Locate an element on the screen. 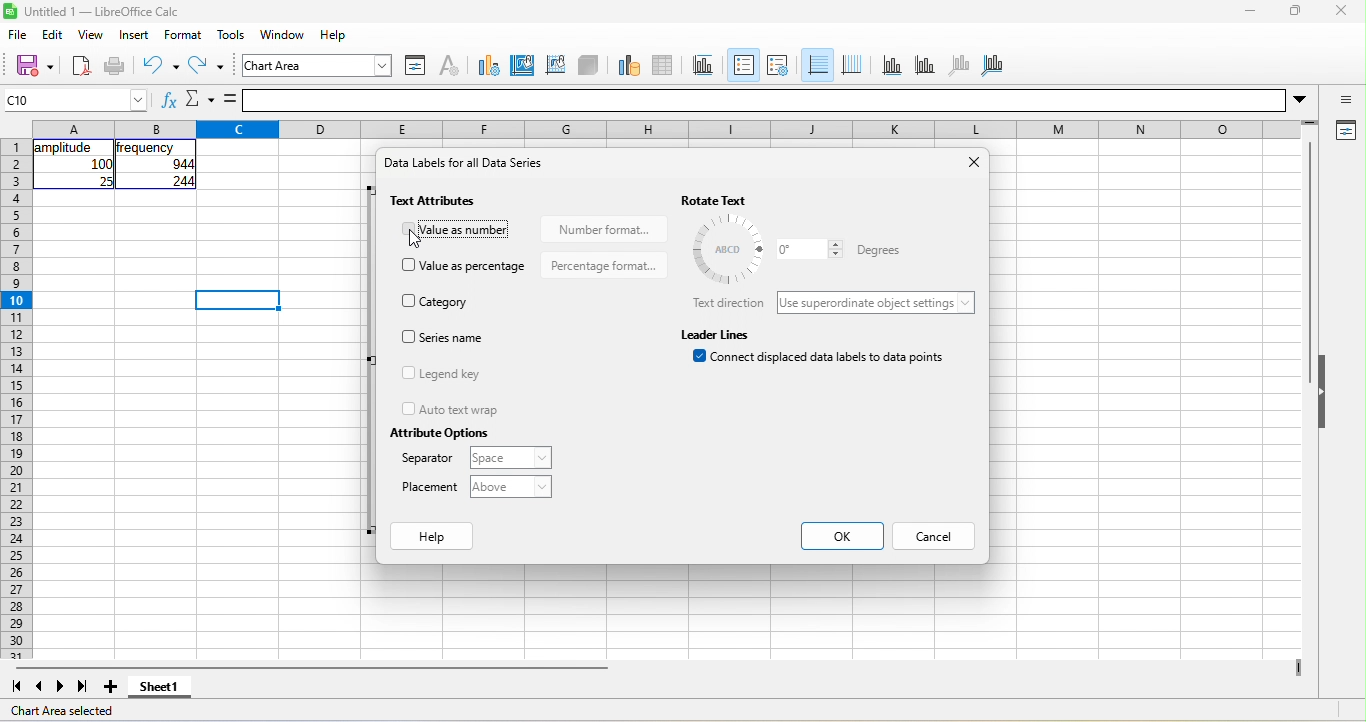 This screenshot has width=1366, height=722. cancel is located at coordinates (937, 538).